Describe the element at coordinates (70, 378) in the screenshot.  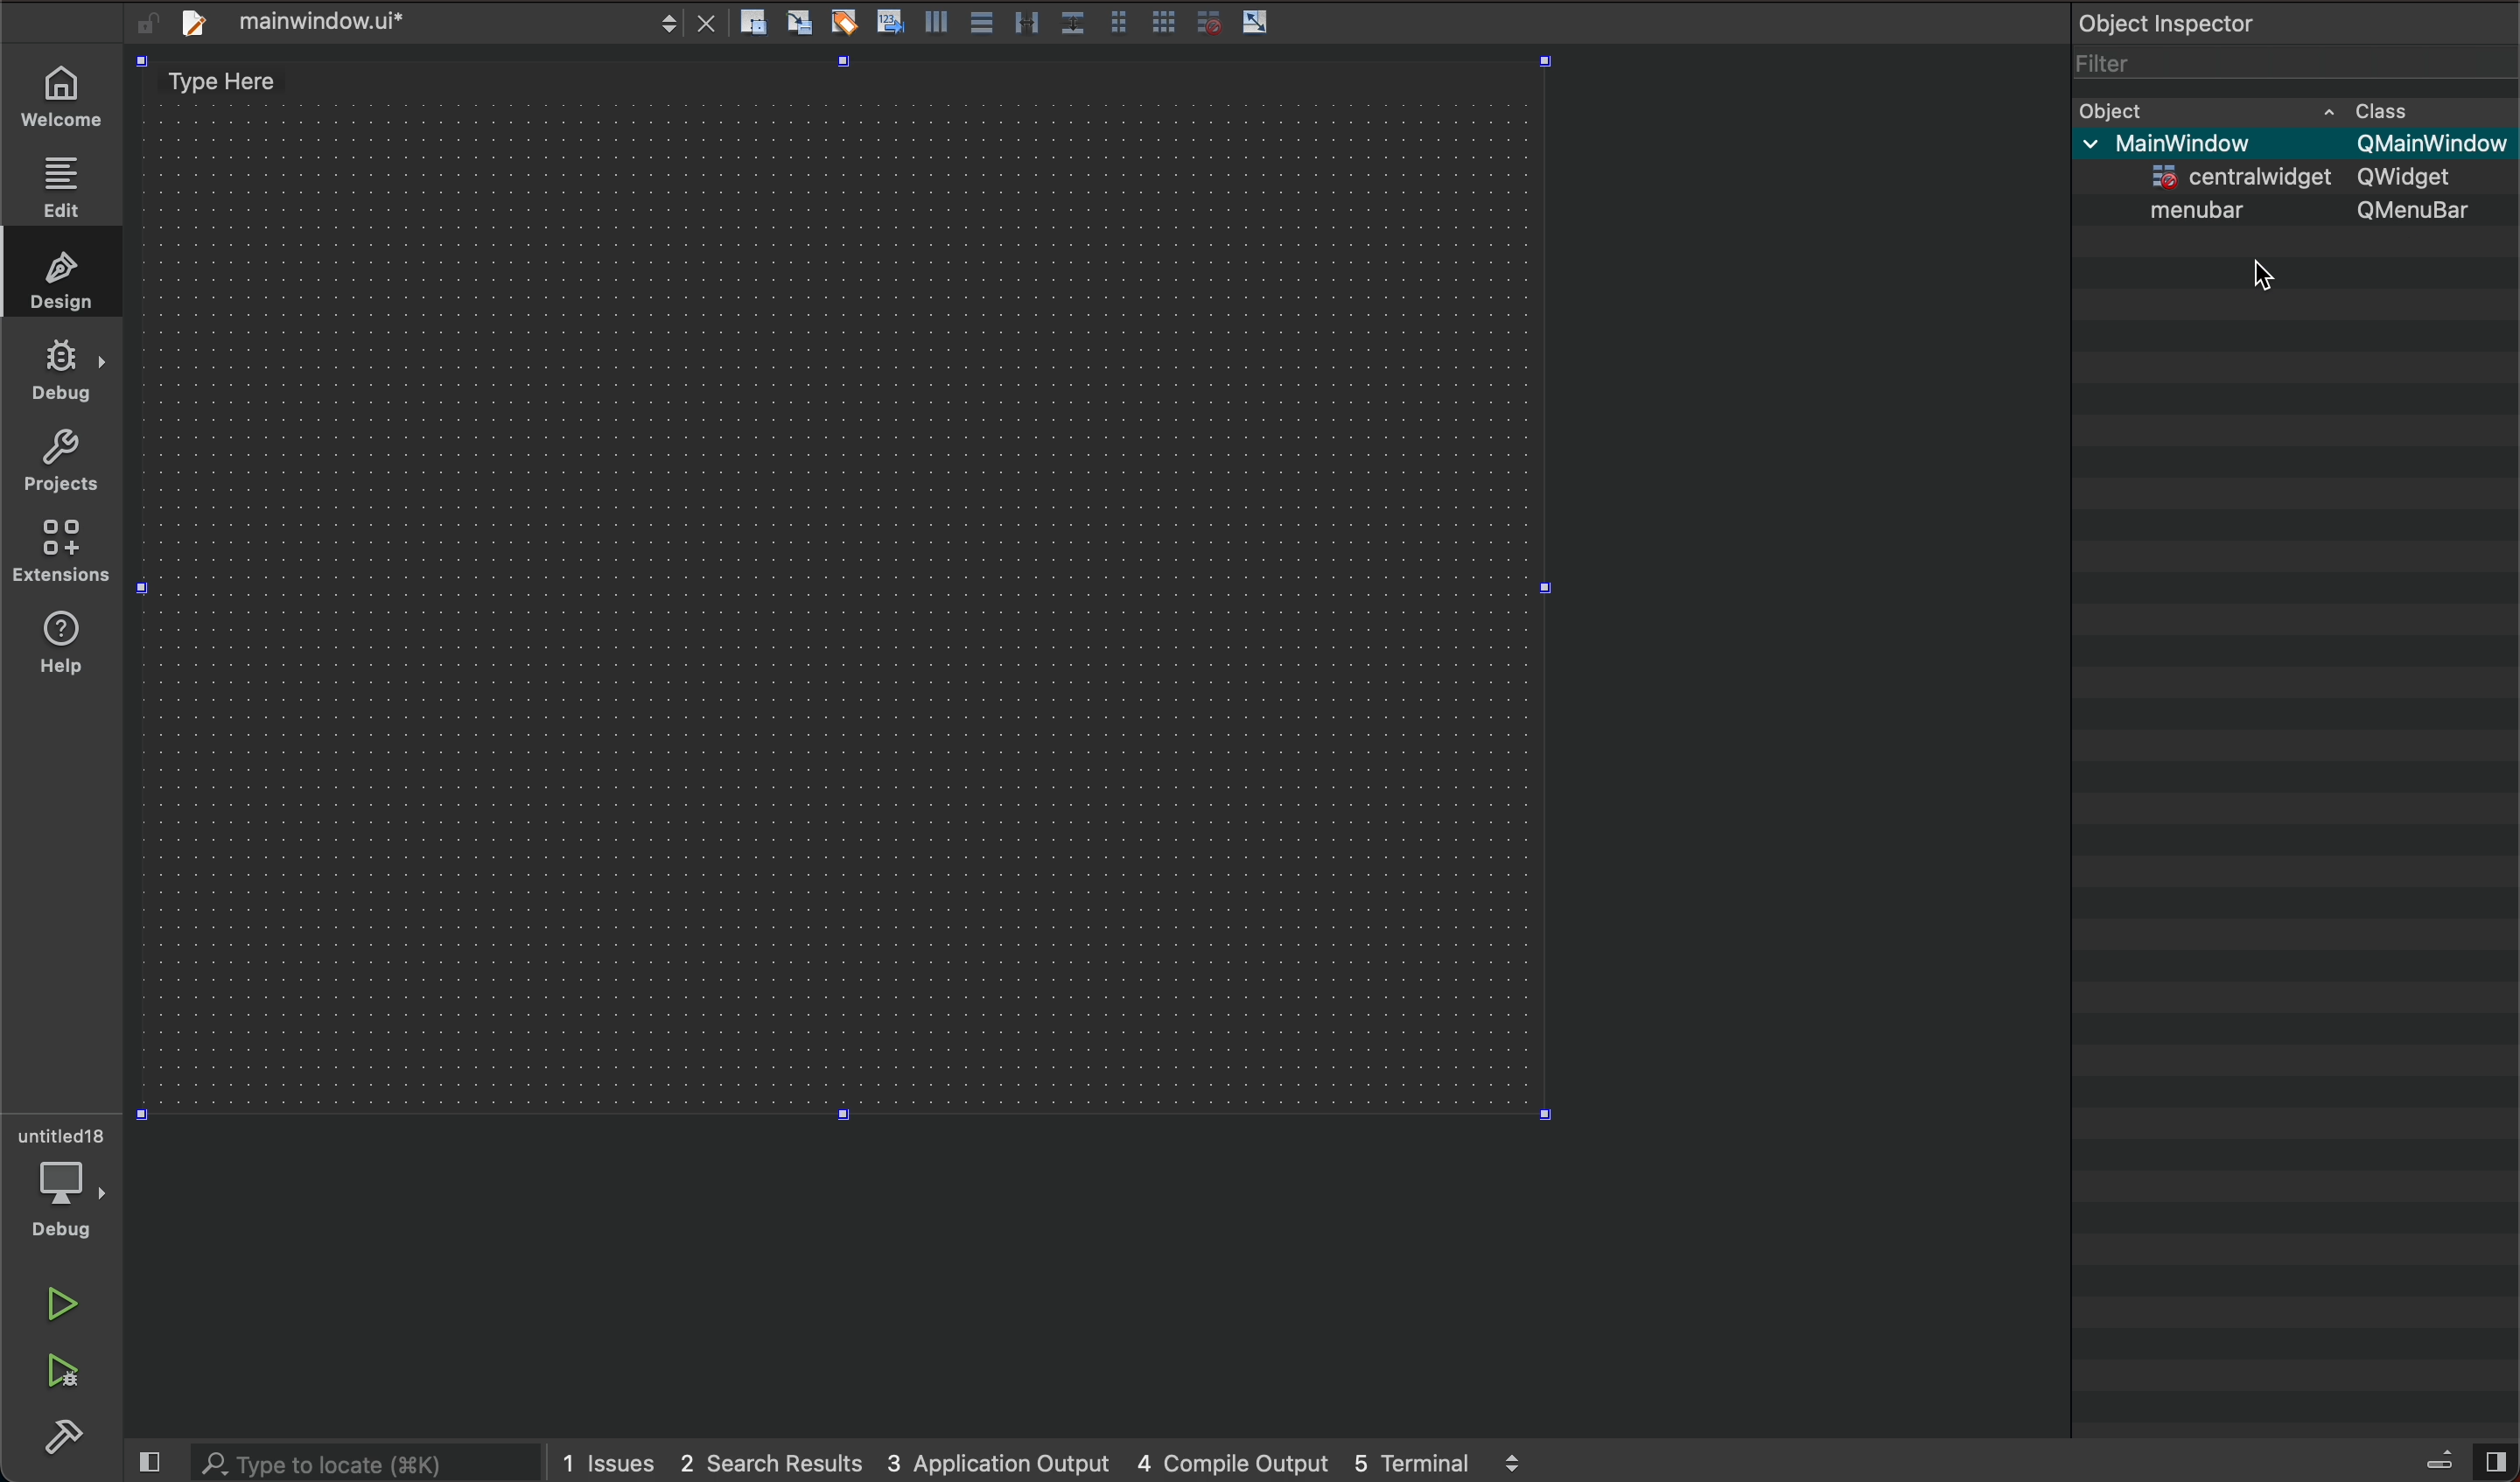
I see `debug` at that location.